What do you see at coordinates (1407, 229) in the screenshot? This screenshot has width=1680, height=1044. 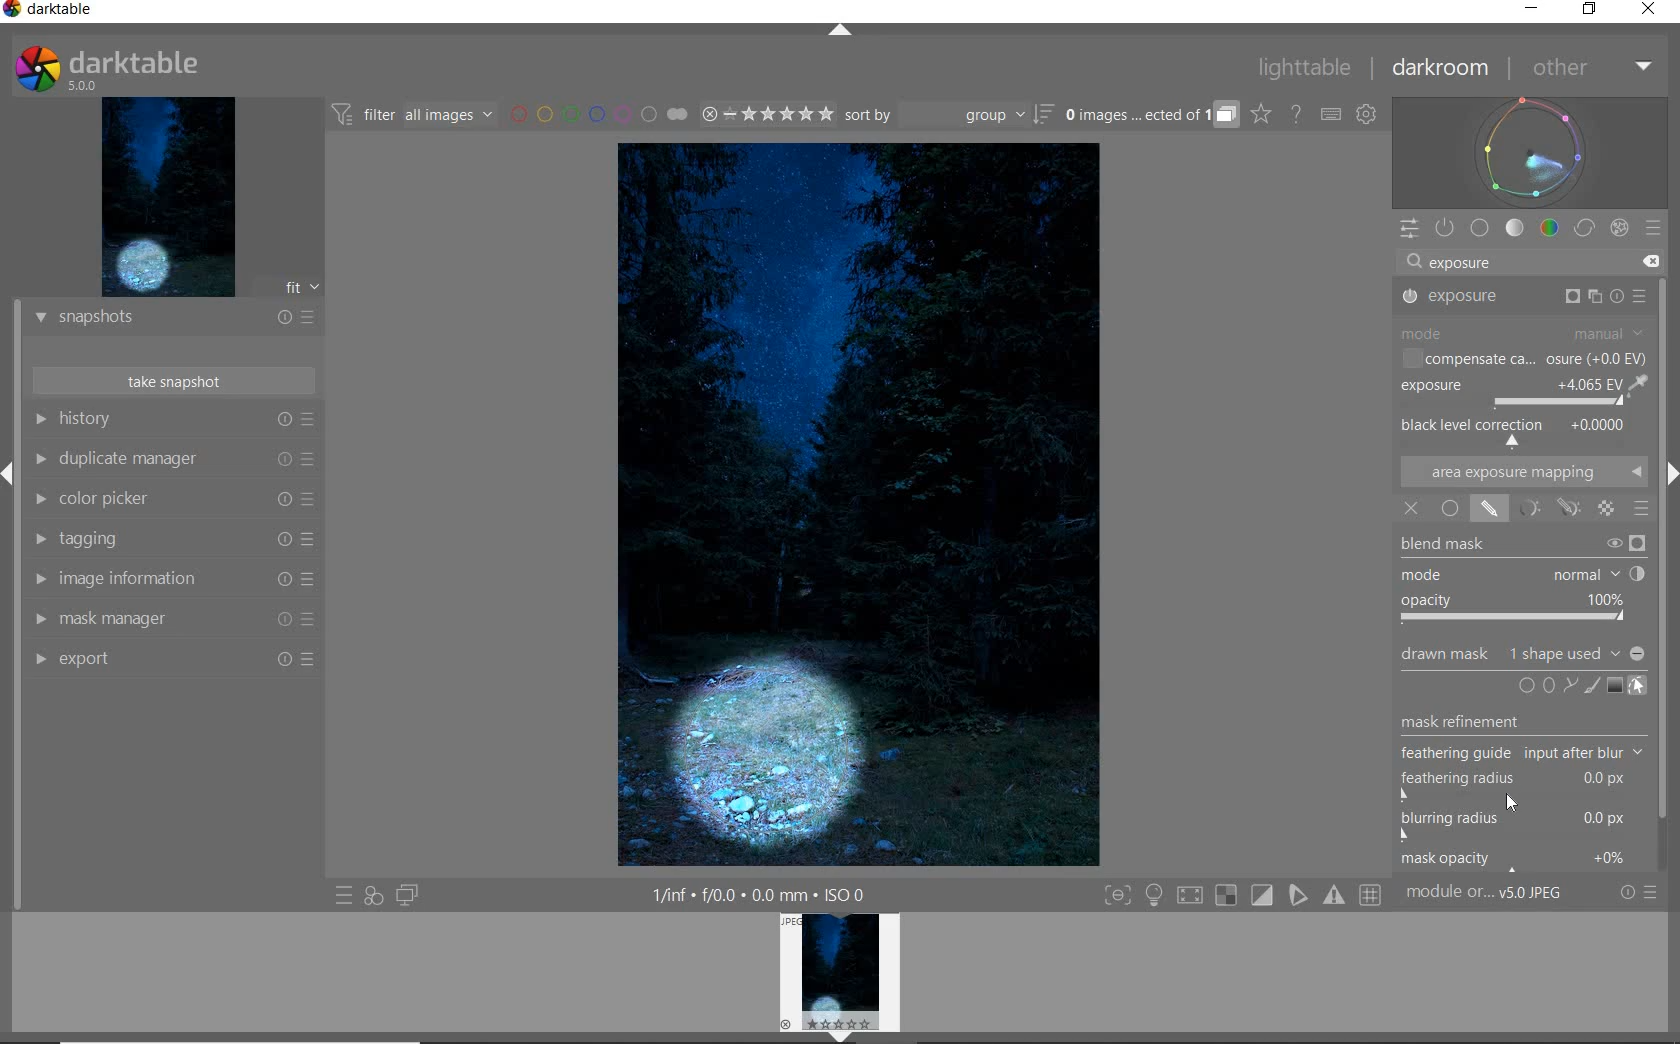 I see `QUICK ACCESS PANEL` at bounding box center [1407, 229].